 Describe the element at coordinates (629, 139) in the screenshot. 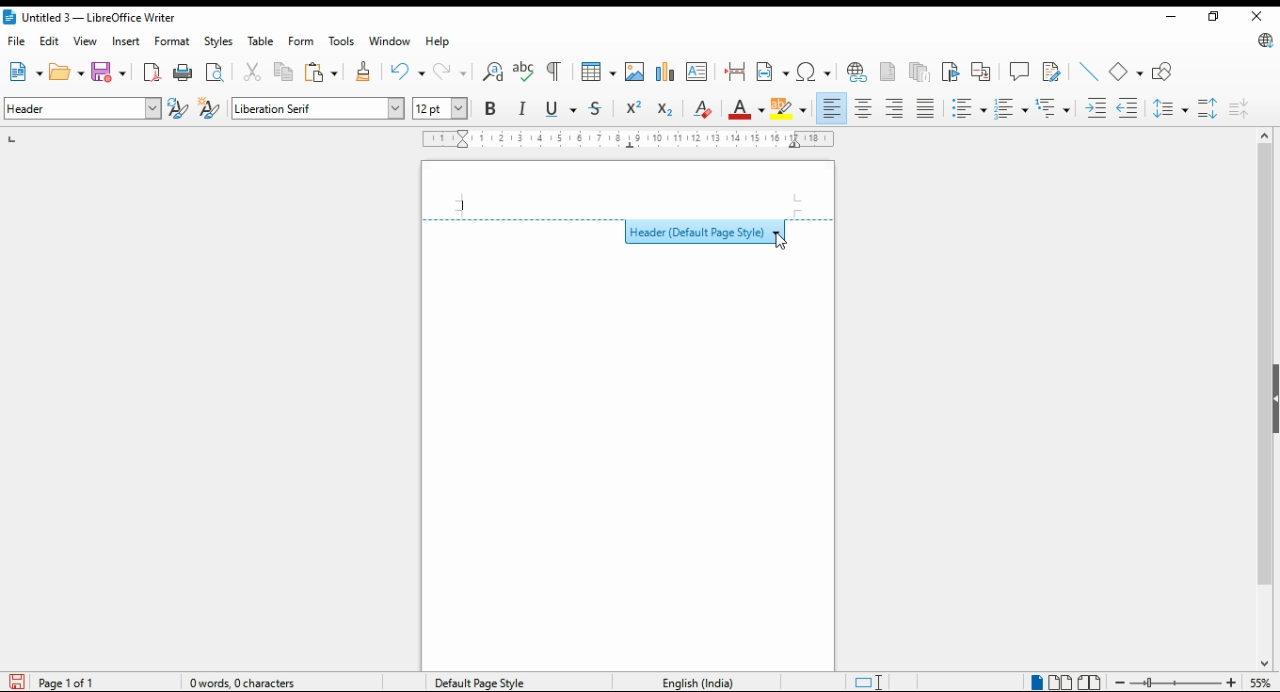

I see `ruler` at that location.